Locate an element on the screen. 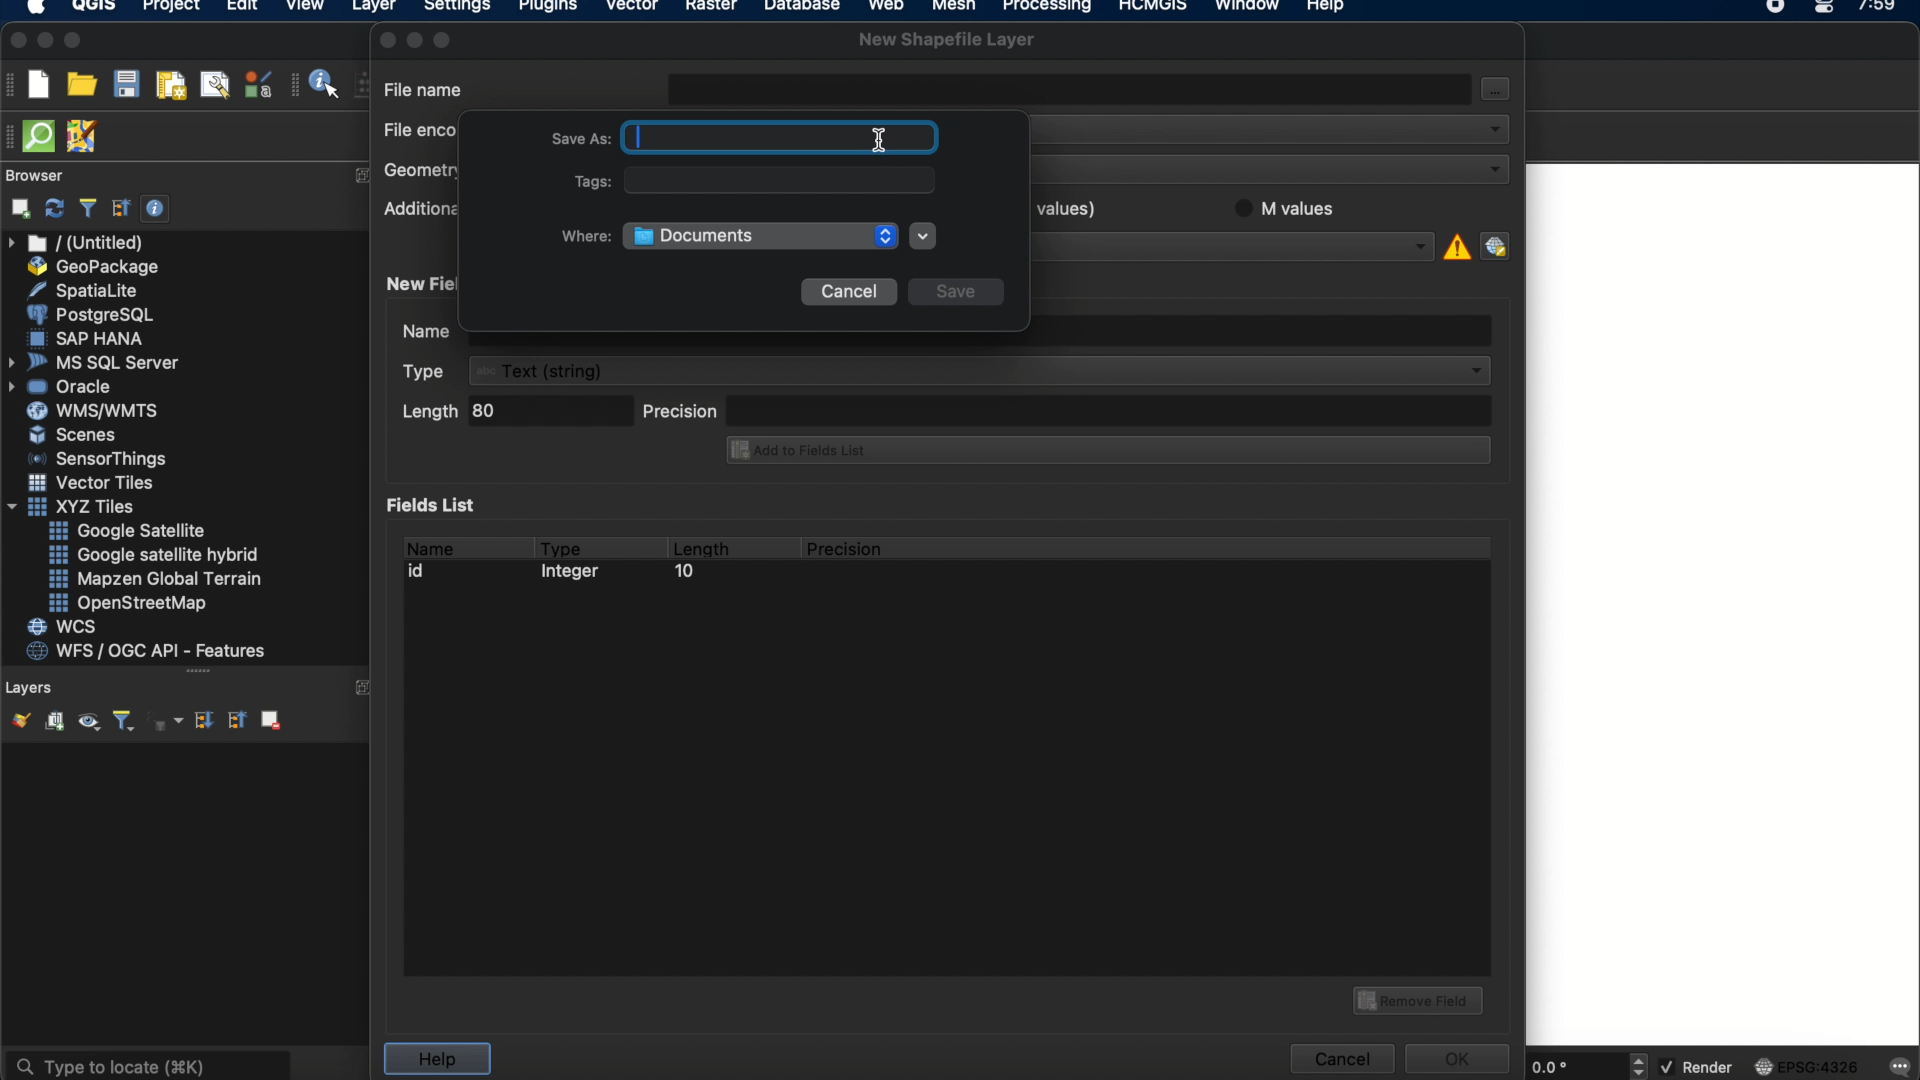 This screenshot has width=1920, height=1080. mesh is located at coordinates (954, 8).